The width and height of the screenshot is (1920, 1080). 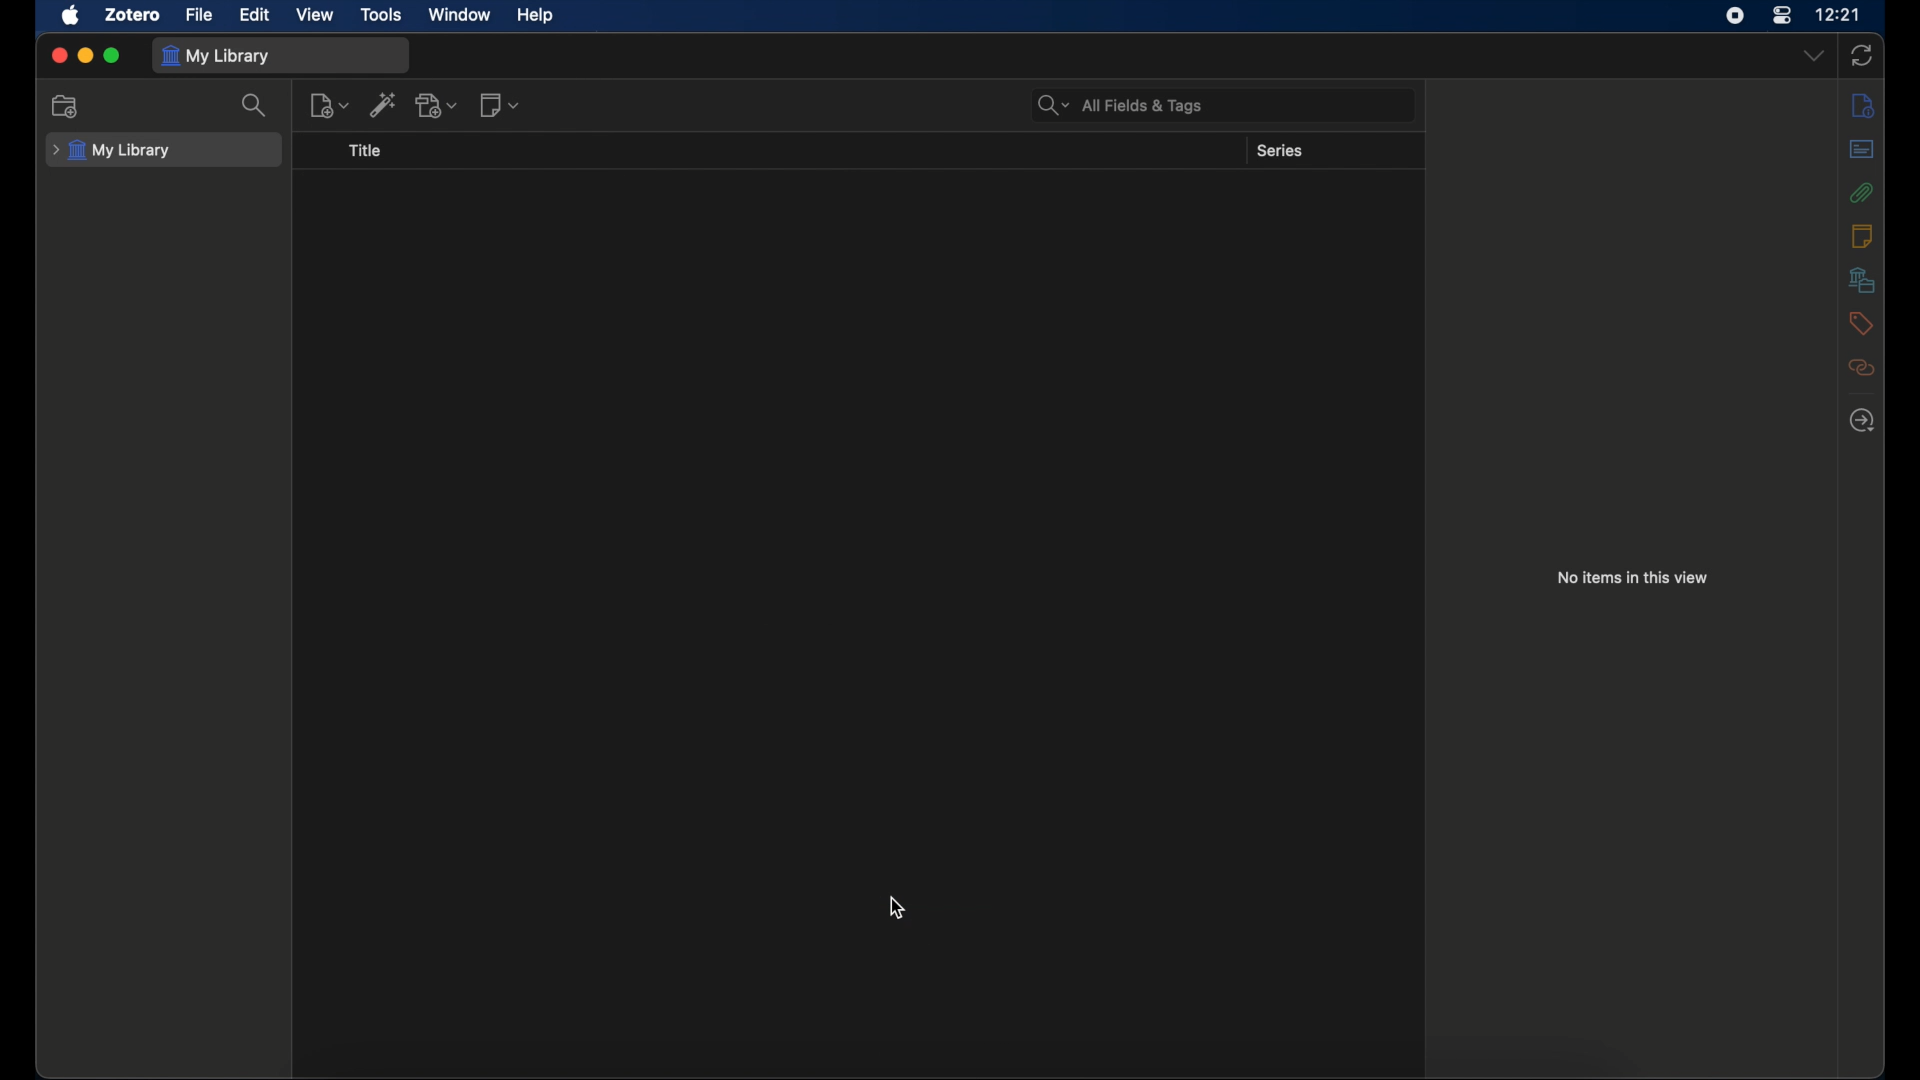 What do you see at coordinates (254, 106) in the screenshot?
I see `search` at bounding box center [254, 106].